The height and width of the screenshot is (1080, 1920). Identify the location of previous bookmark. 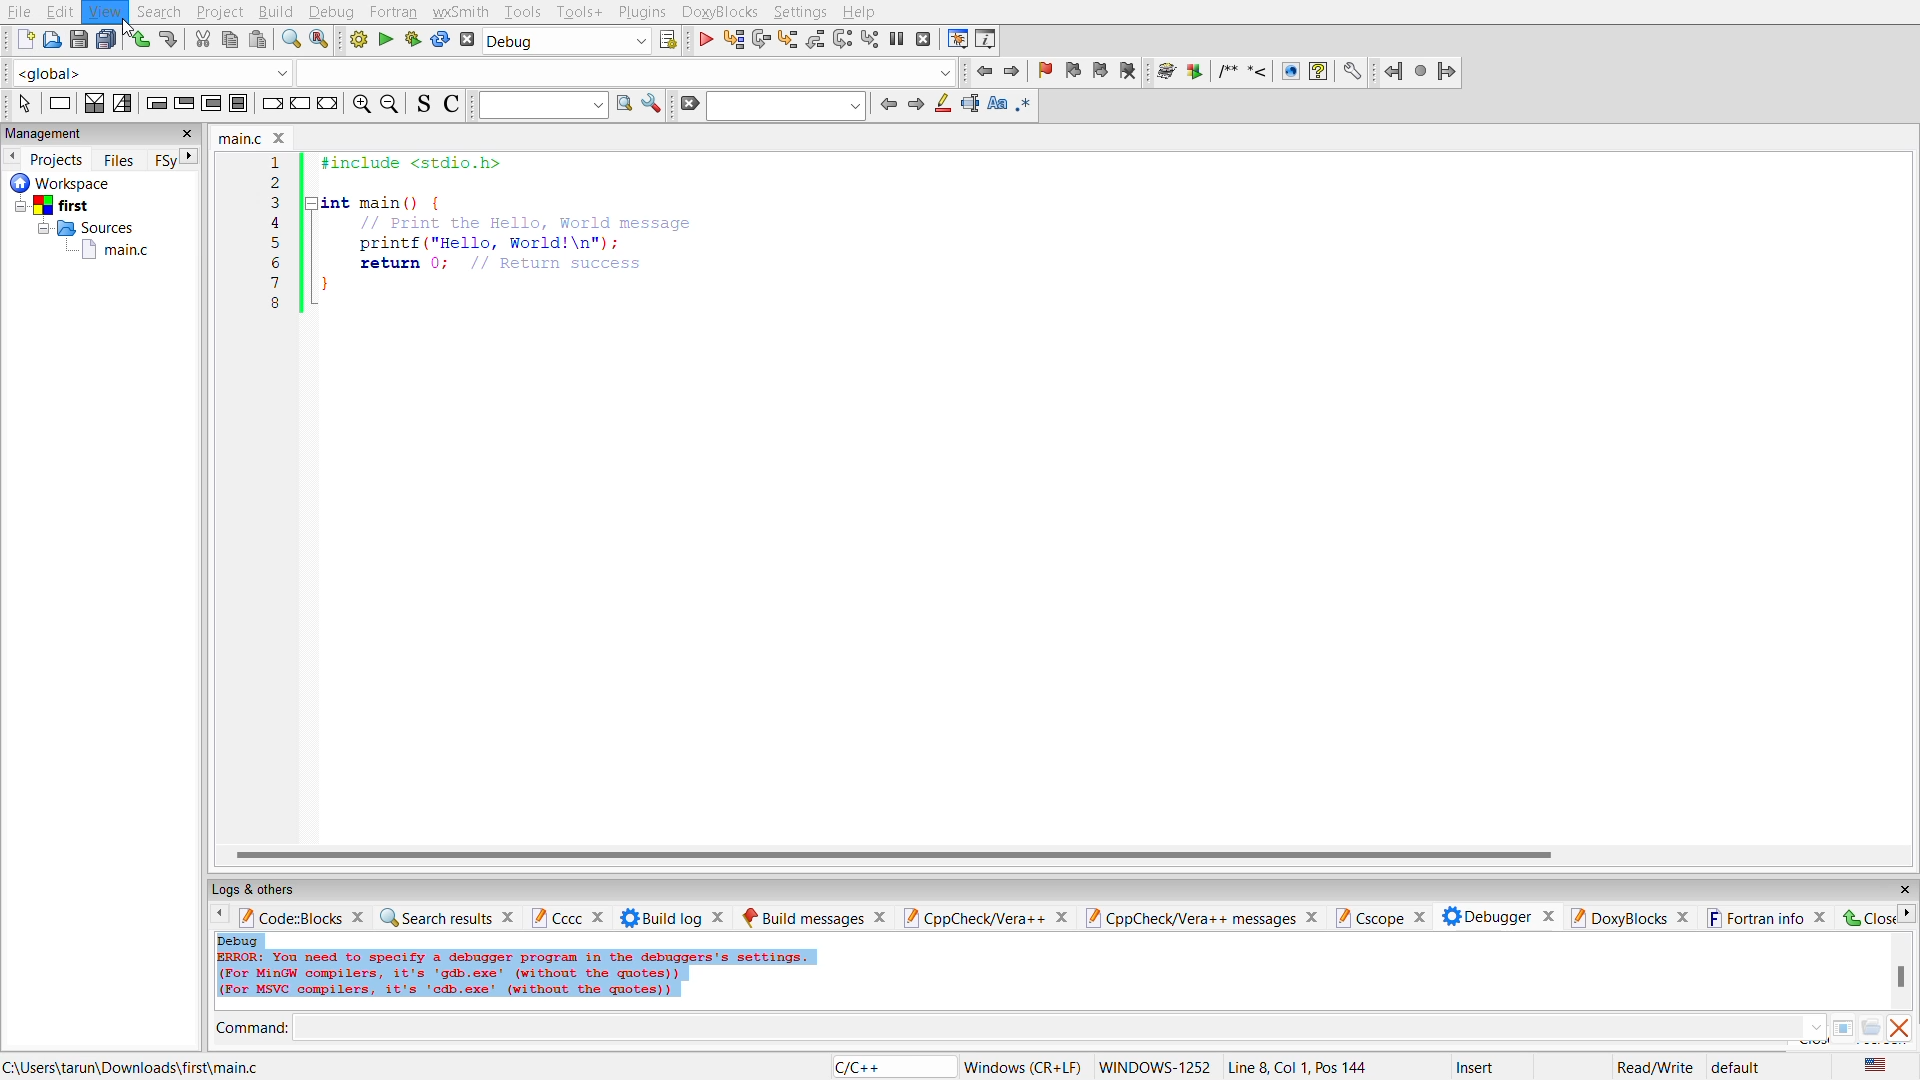
(1074, 71).